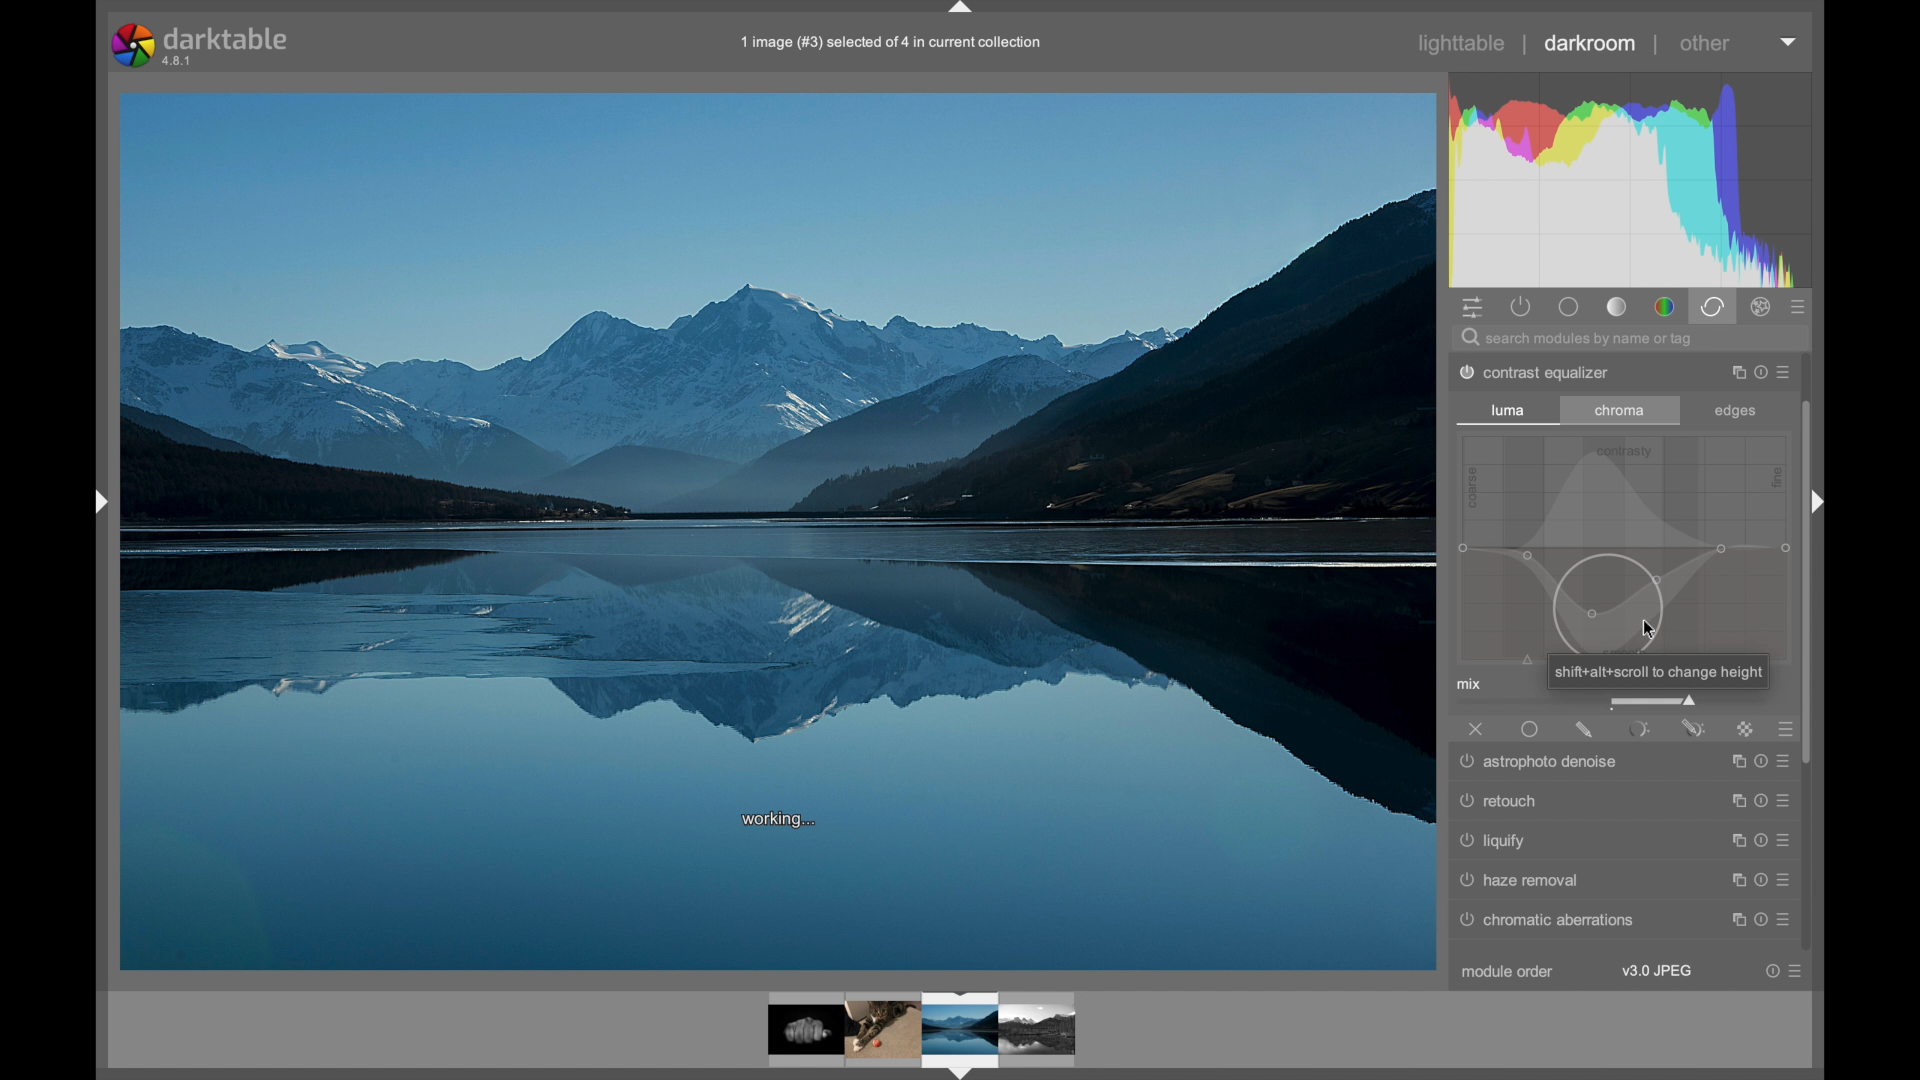 This screenshot has height=1080, width=1920. What do you see at coordinates (1476, 729) in the screenshot?
I see `off` at bounding box center [1476, 729].